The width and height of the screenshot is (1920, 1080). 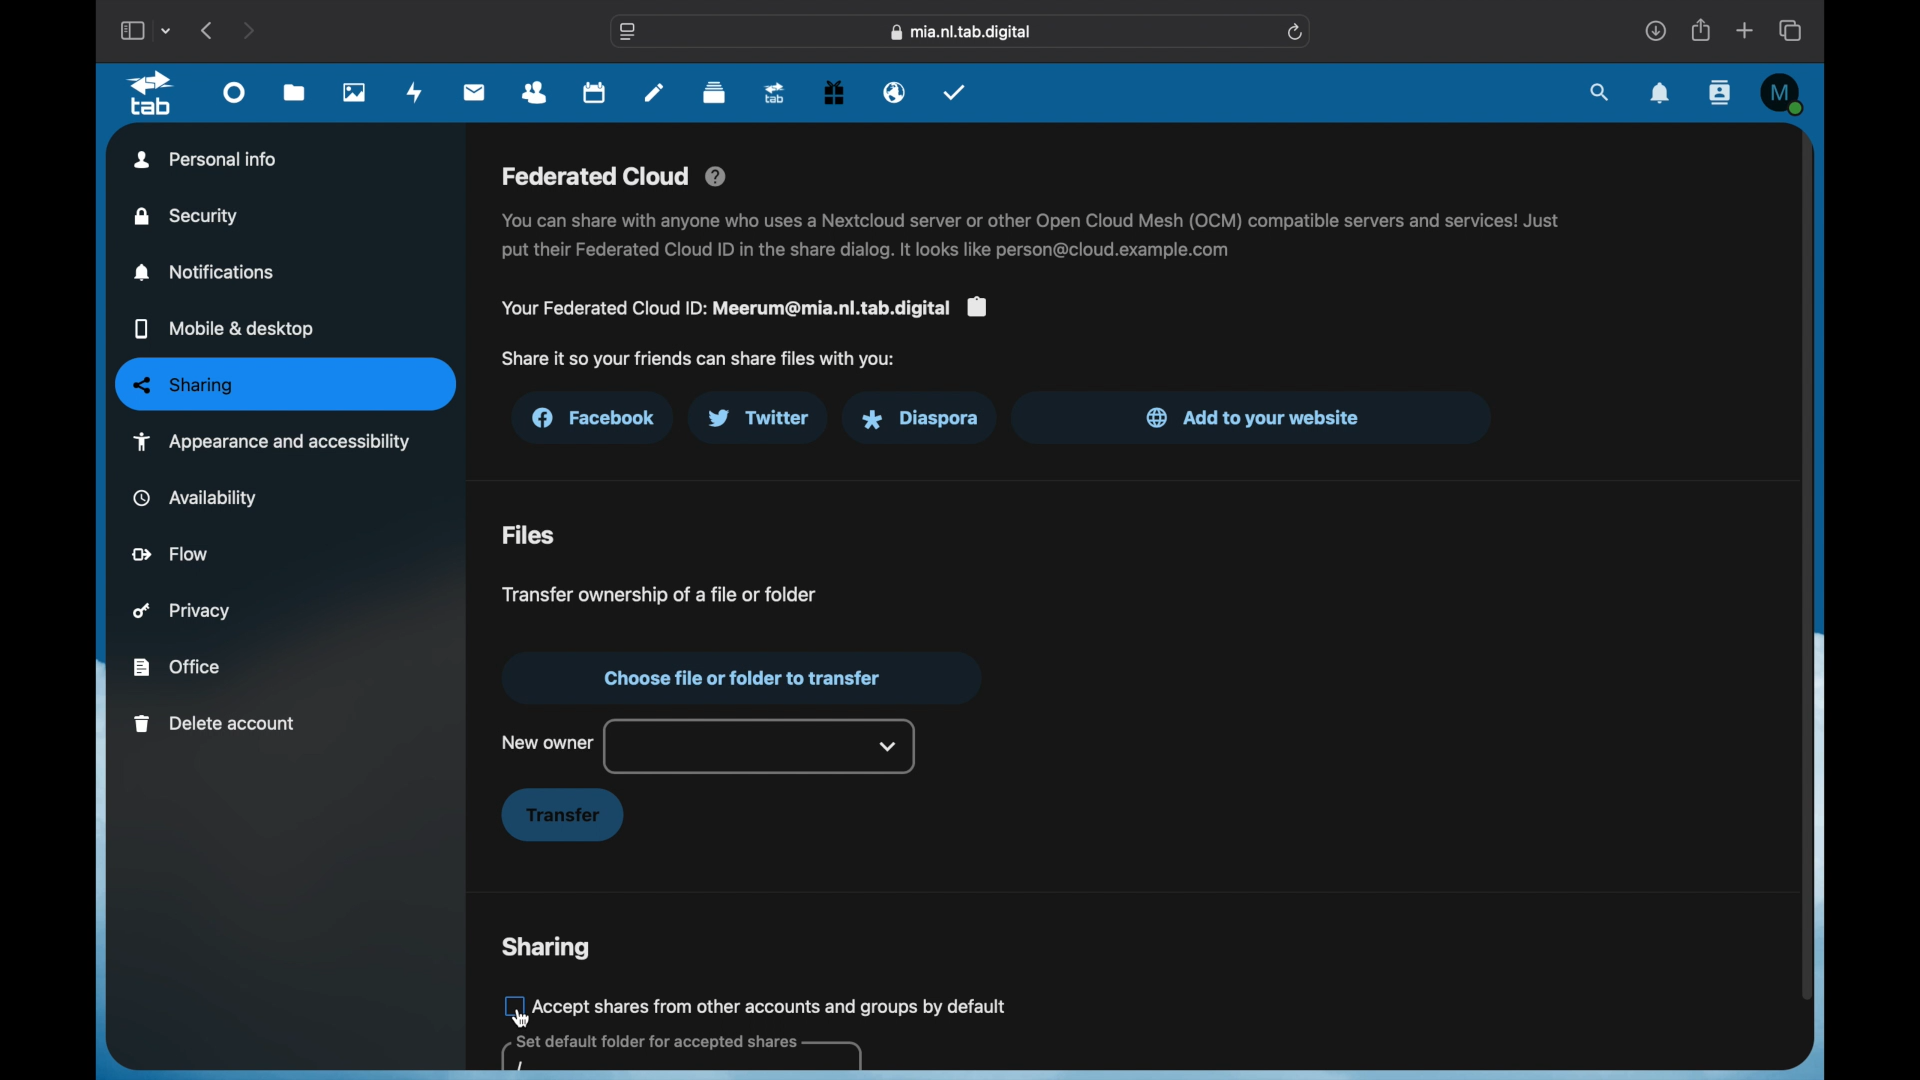 I want to click on M, so click(x=1782, y=93).